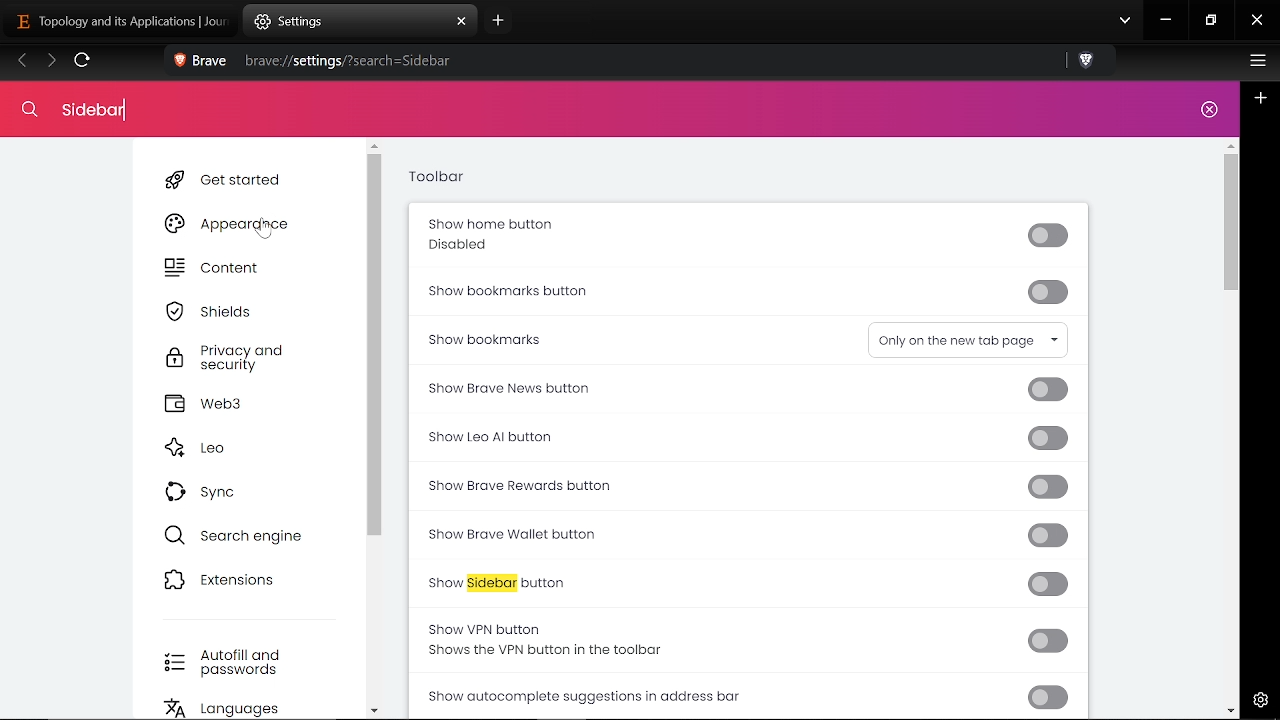 The image size is (1280, 720). What do you see at coordinates (238, 709) in the screenshot?
I see `languages` at bounding box center [238, 709].